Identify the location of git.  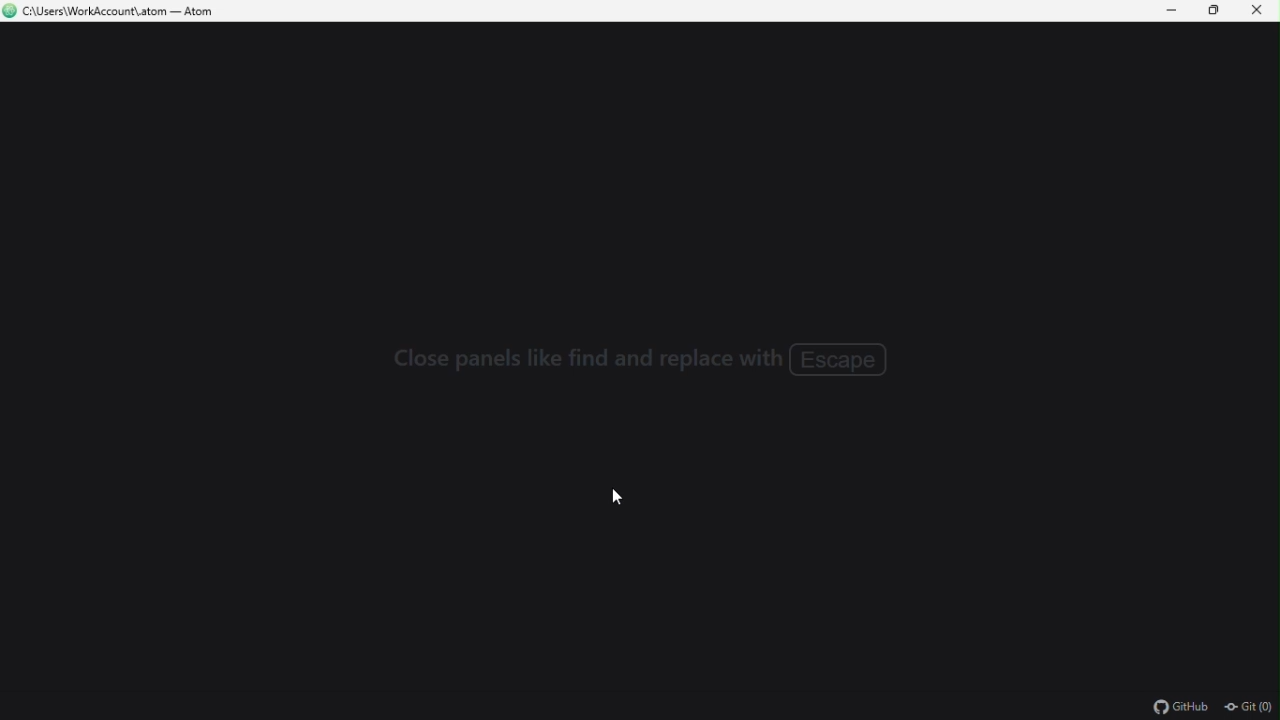
(1250, 706).